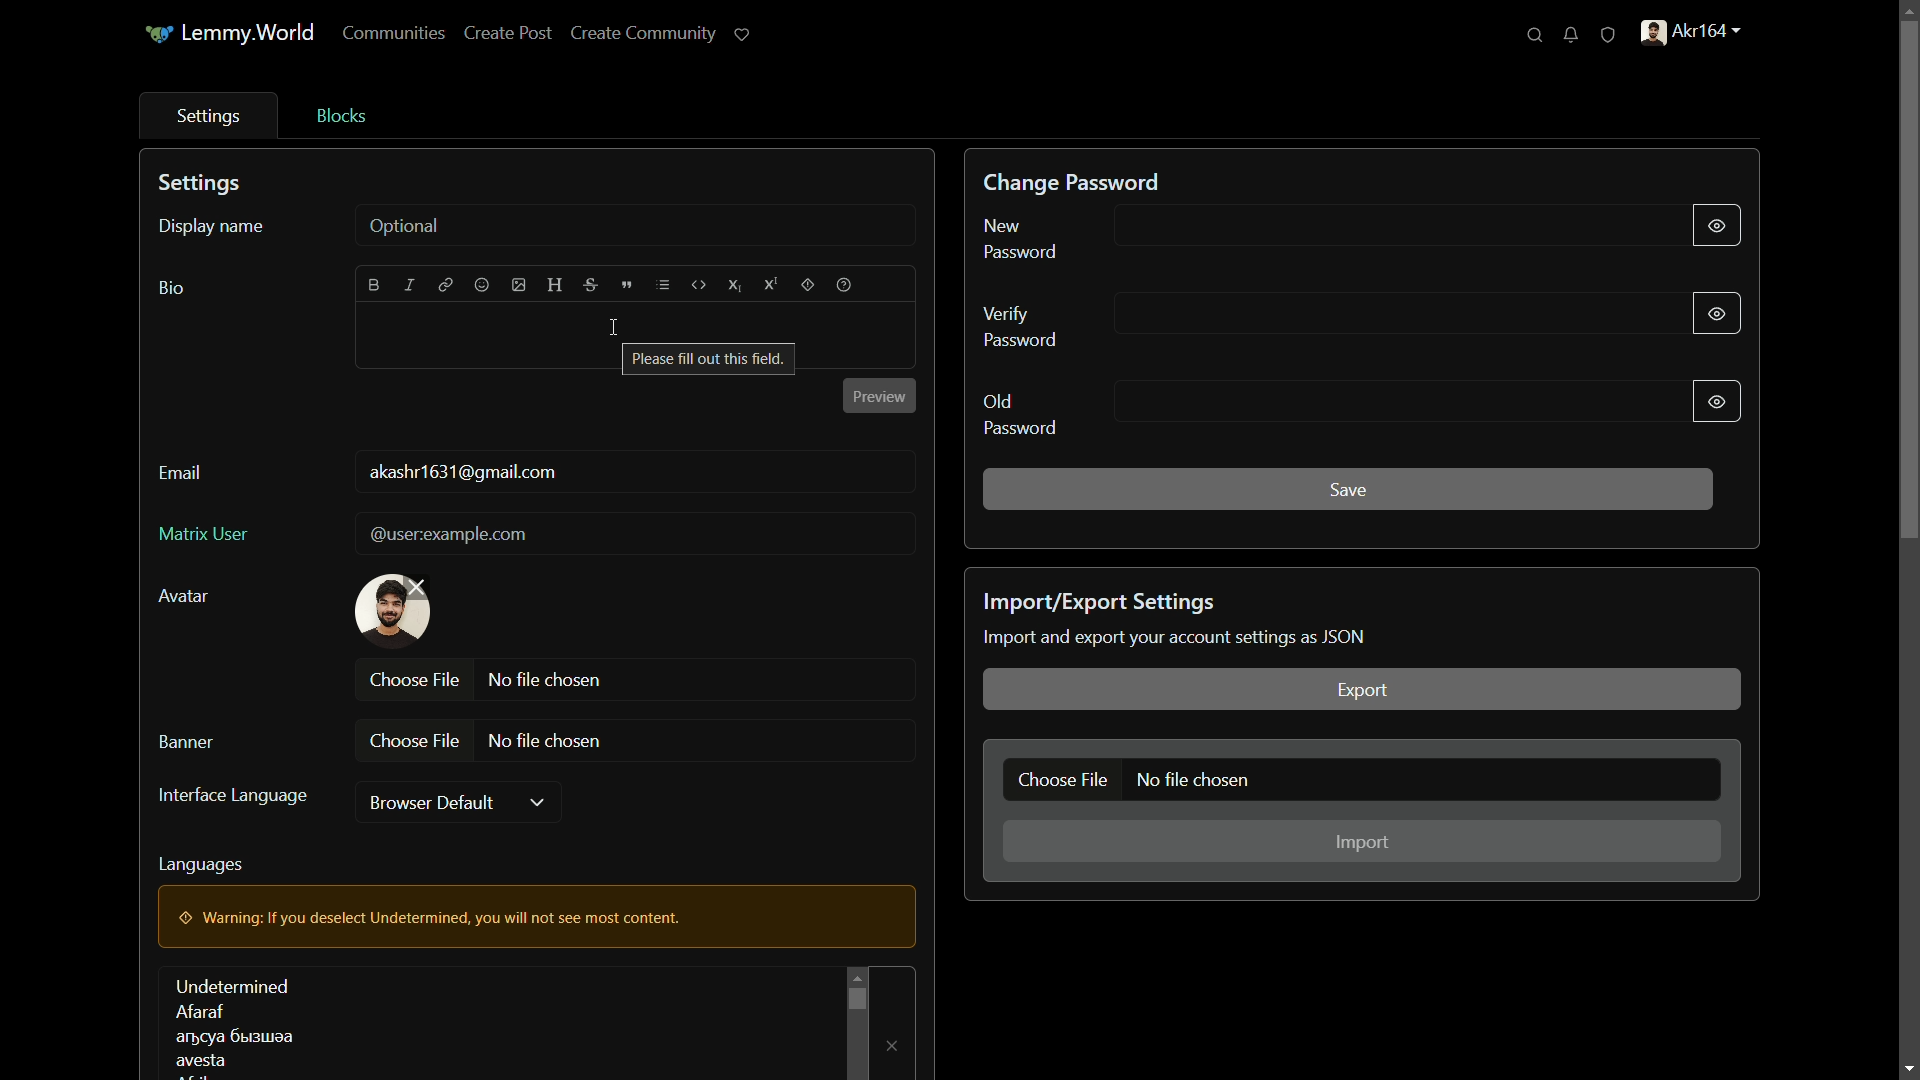 The height and width of the screenshot is (1080, 1920). I want to click on banner, so click(185, 742).